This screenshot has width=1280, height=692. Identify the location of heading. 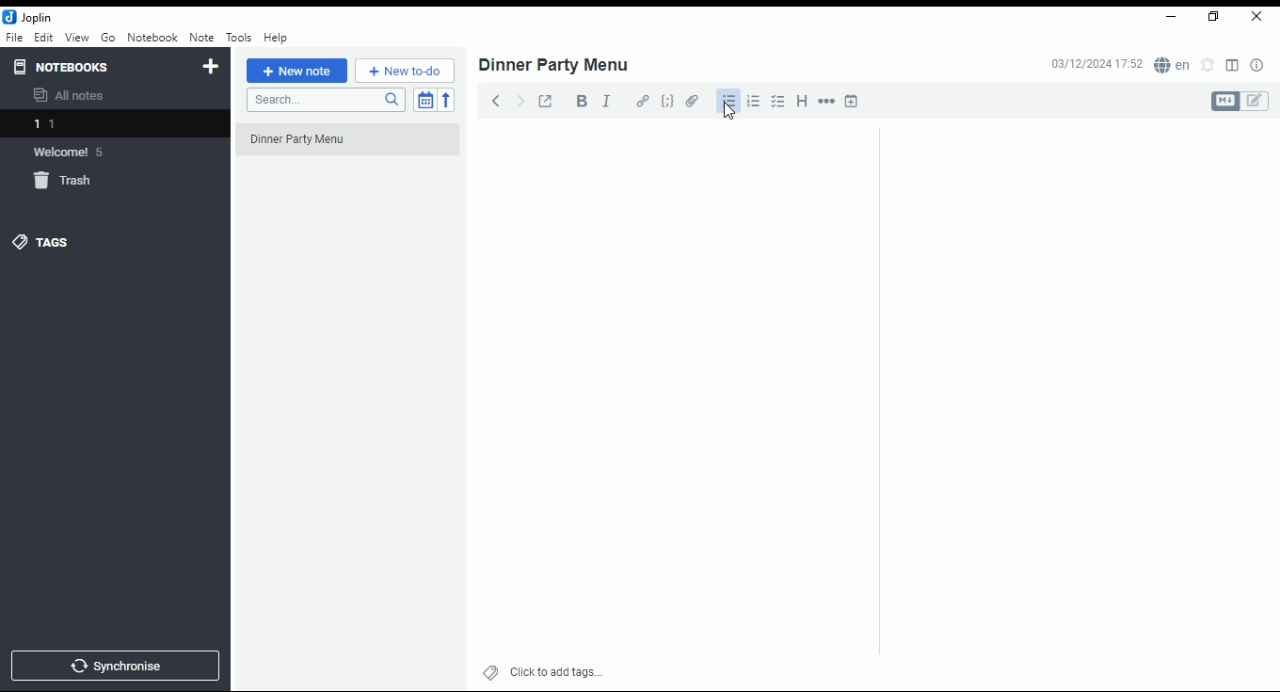
(803, 102).